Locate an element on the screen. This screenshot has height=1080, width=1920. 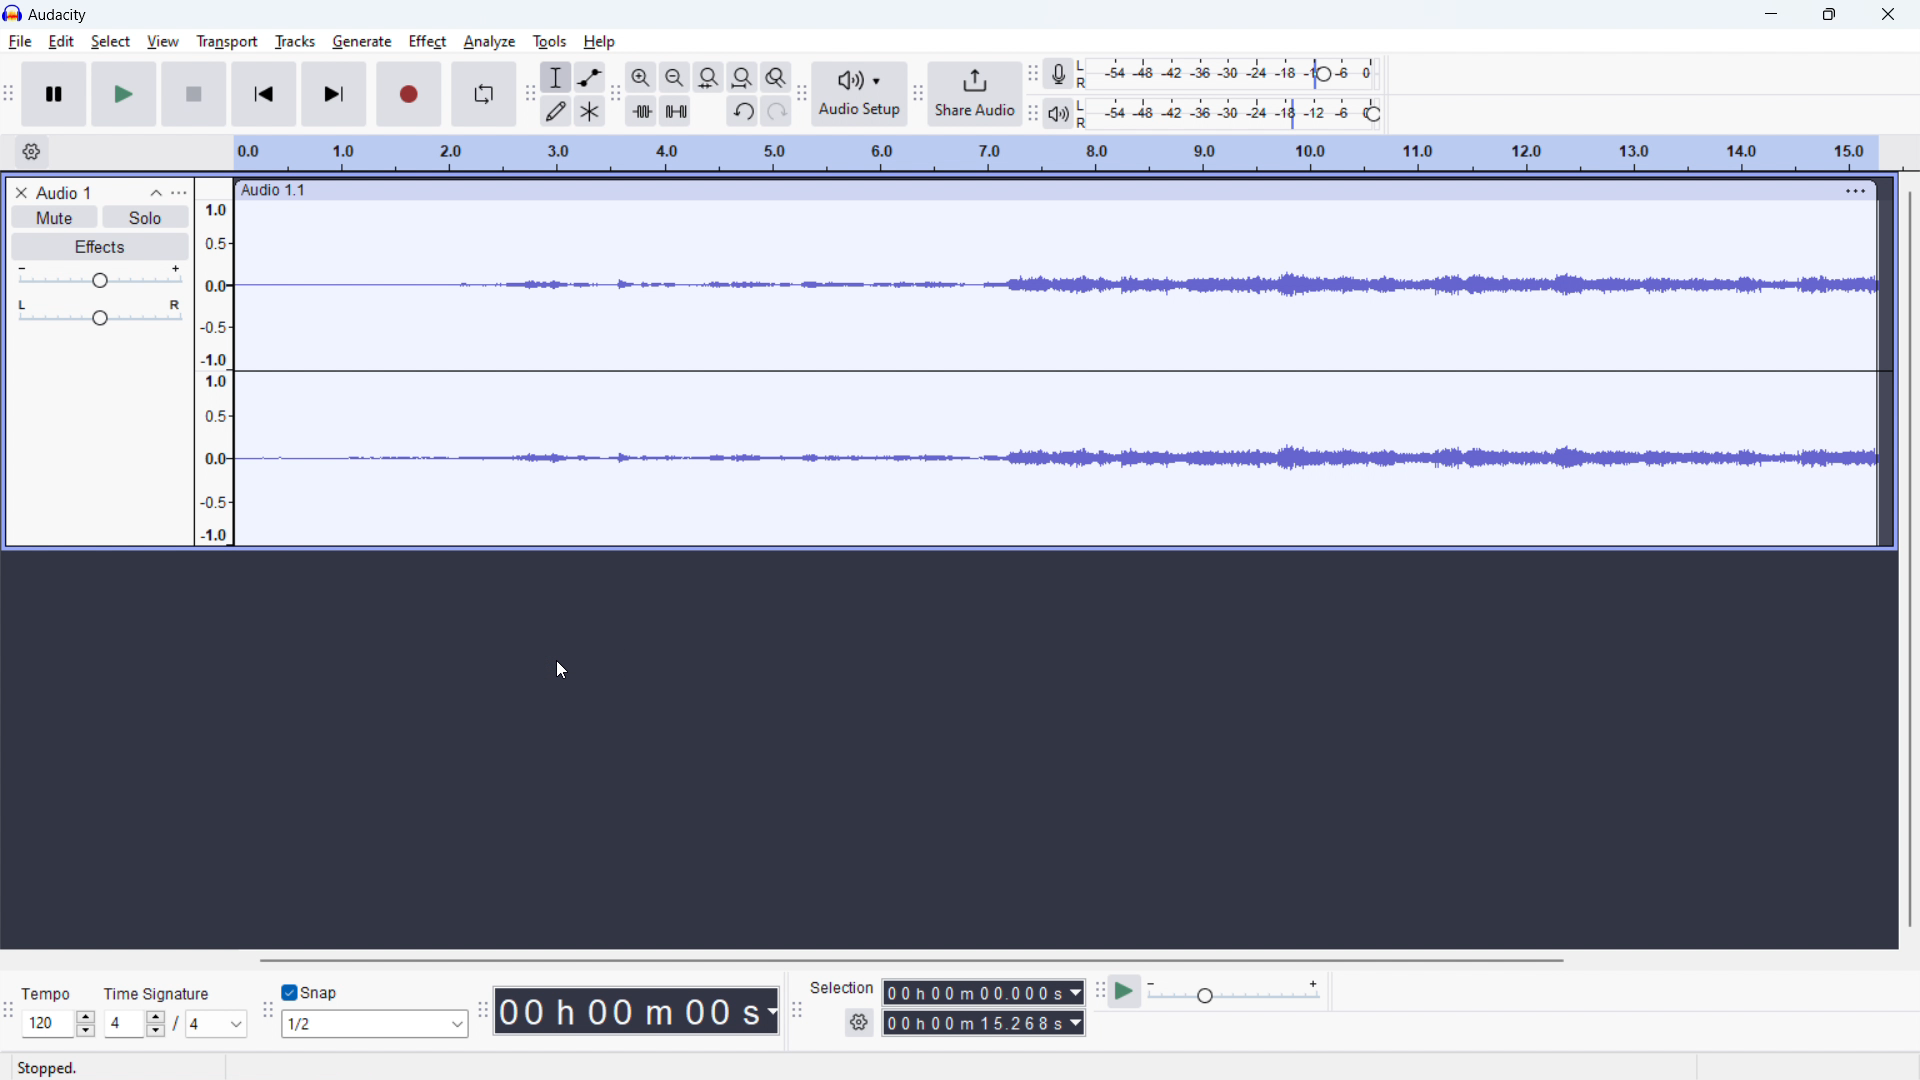
timeline settings is located at coordinates (32, 151).